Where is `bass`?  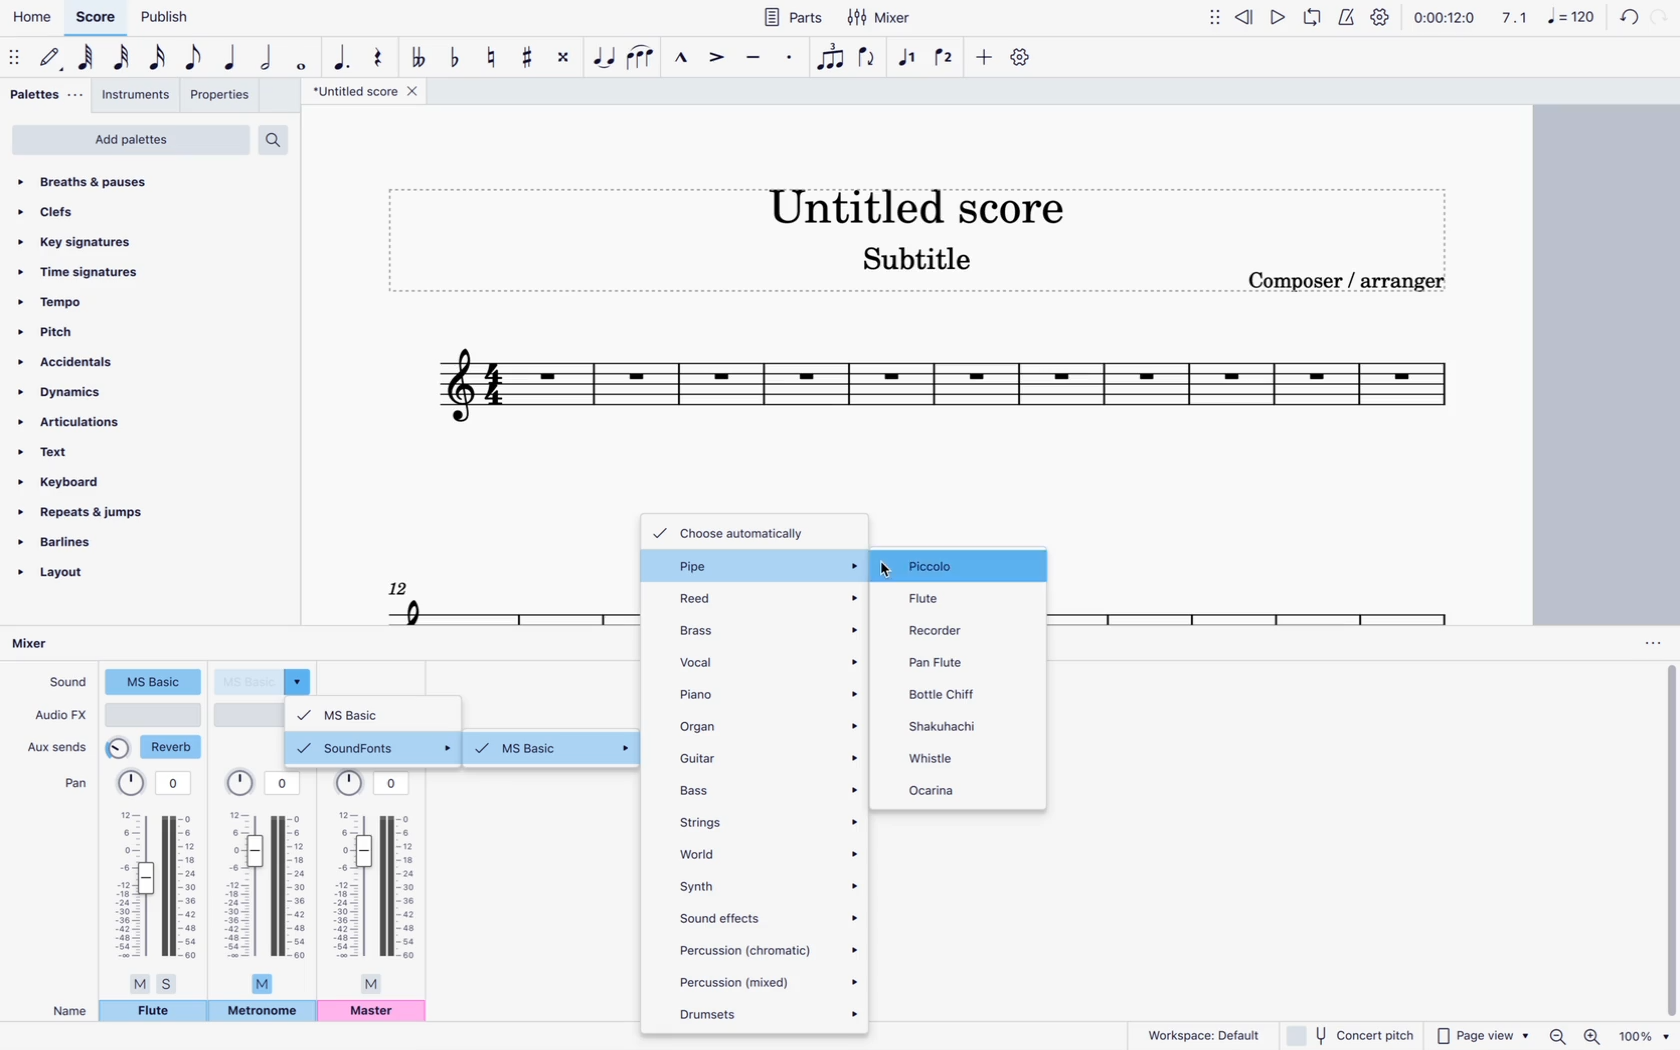 bass is located at coordinates (769, 790).